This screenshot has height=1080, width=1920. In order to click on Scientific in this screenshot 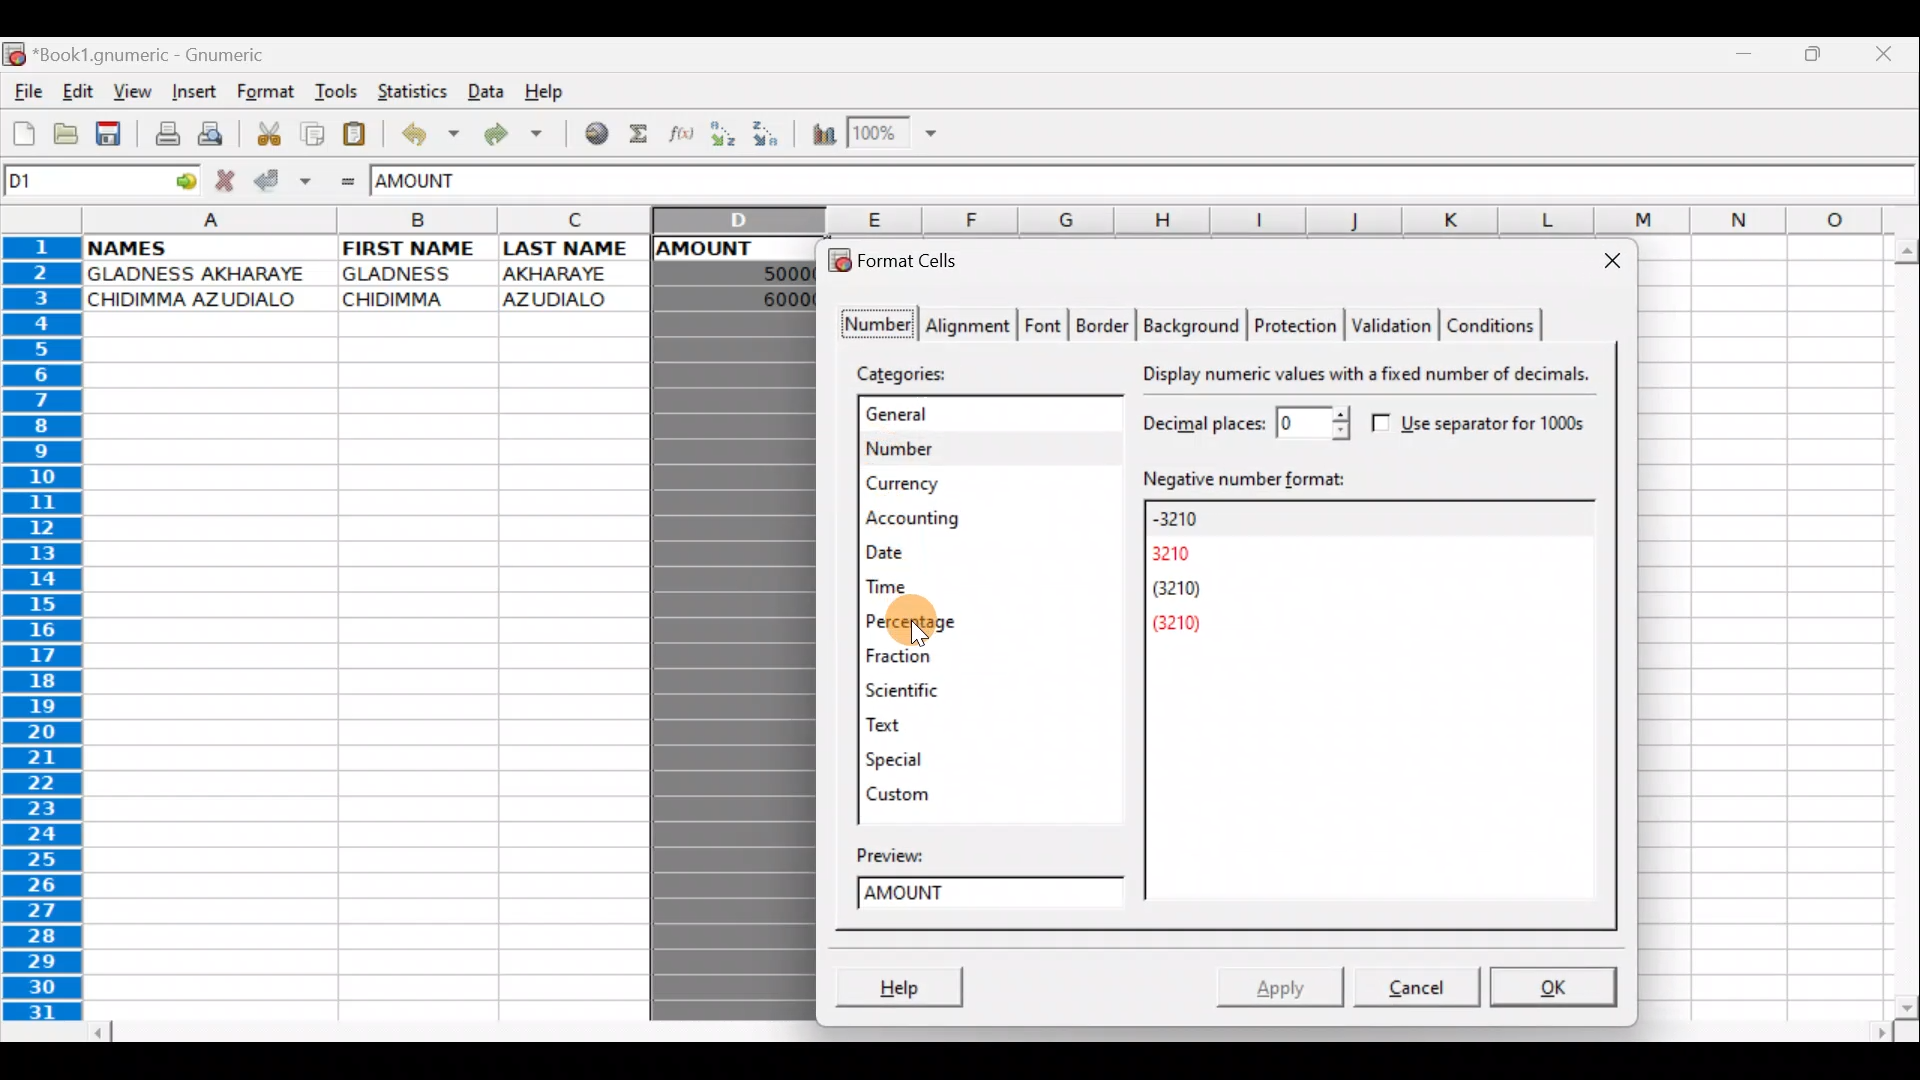, I will do `click(930, 692)`.